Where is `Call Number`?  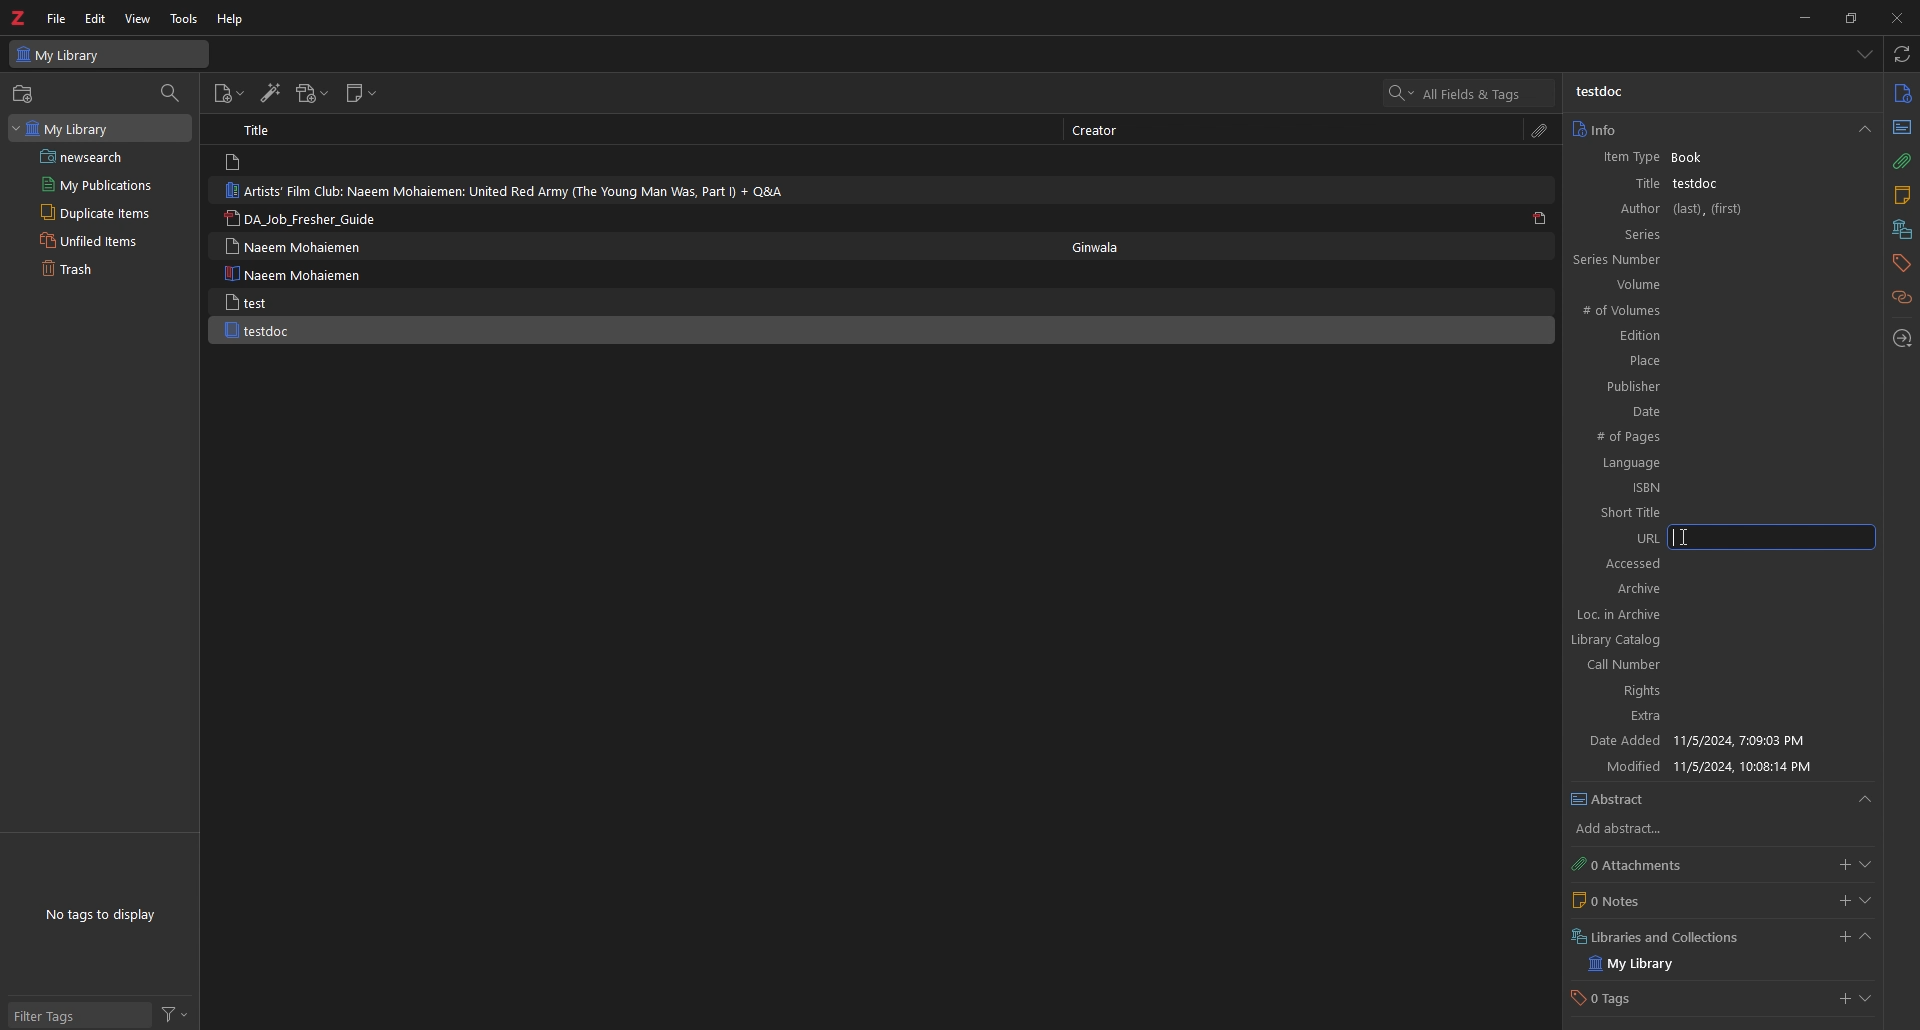 Call Number is located at coordinates (1709, 666).